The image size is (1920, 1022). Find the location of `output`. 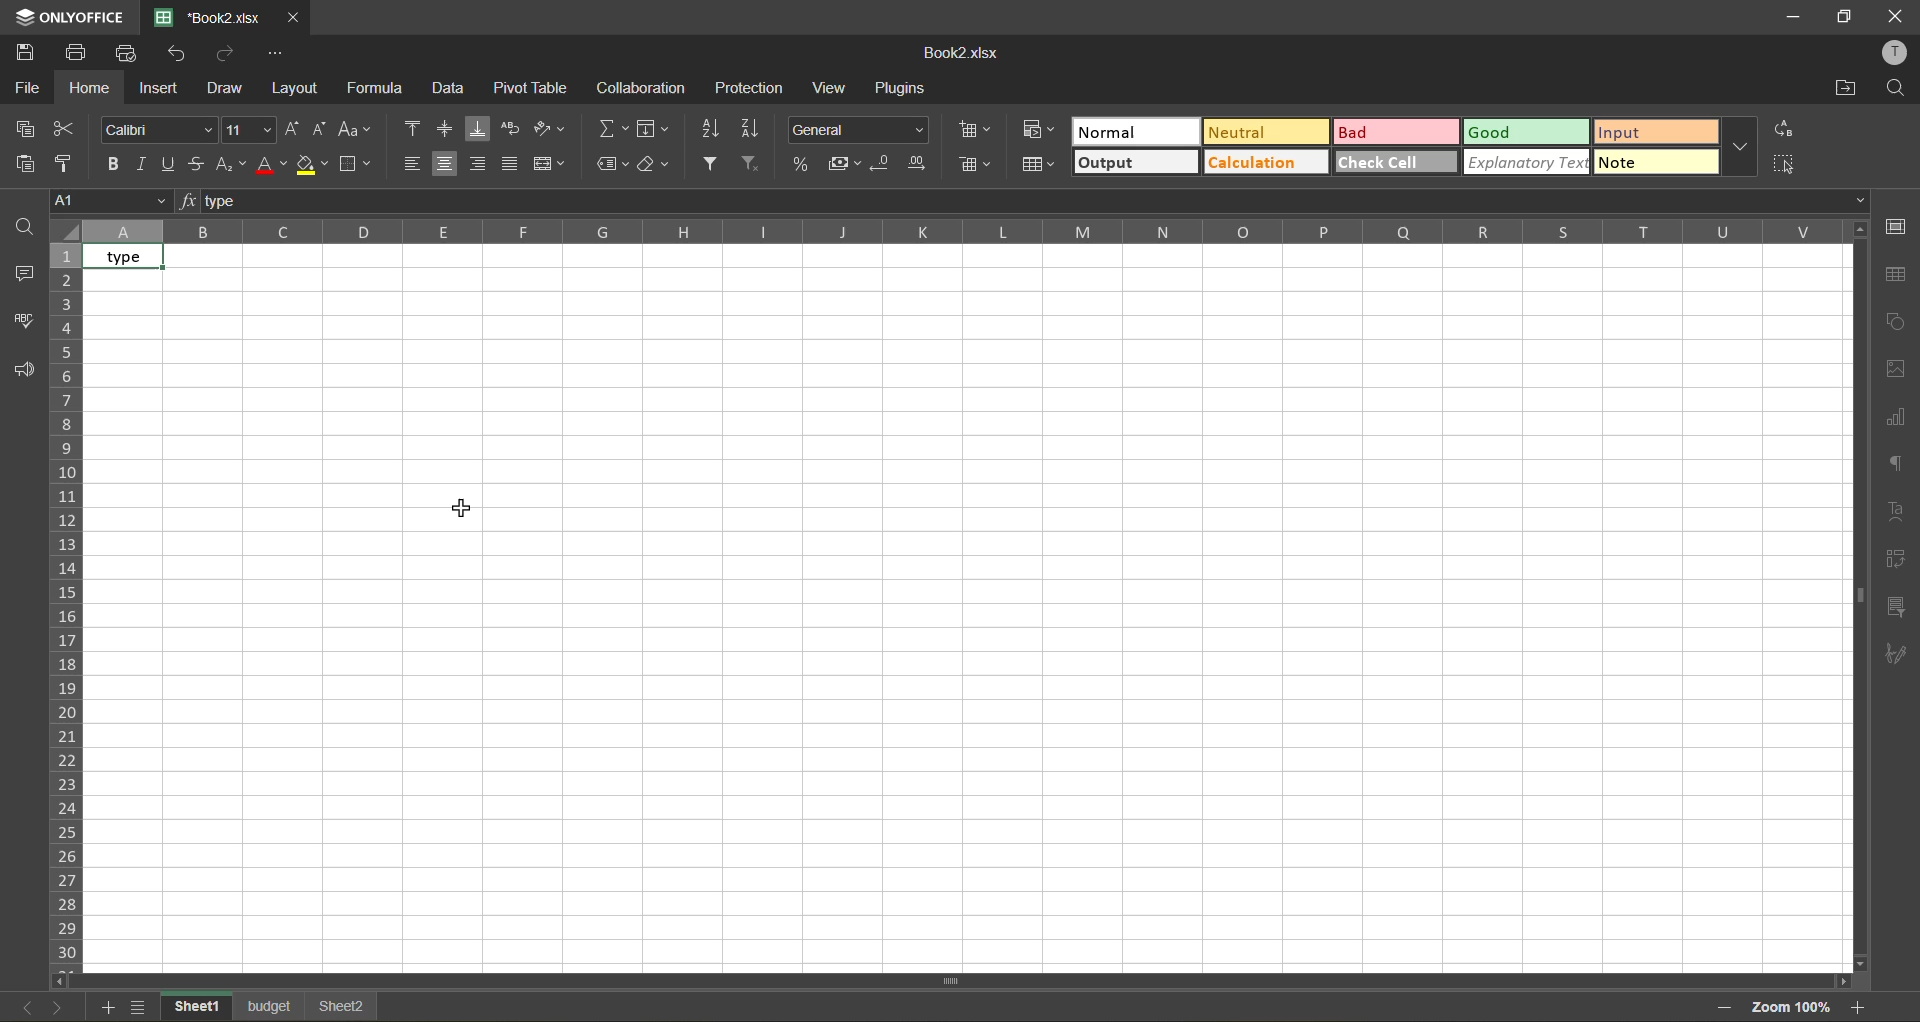

output is located at coordinates (1133, 163).